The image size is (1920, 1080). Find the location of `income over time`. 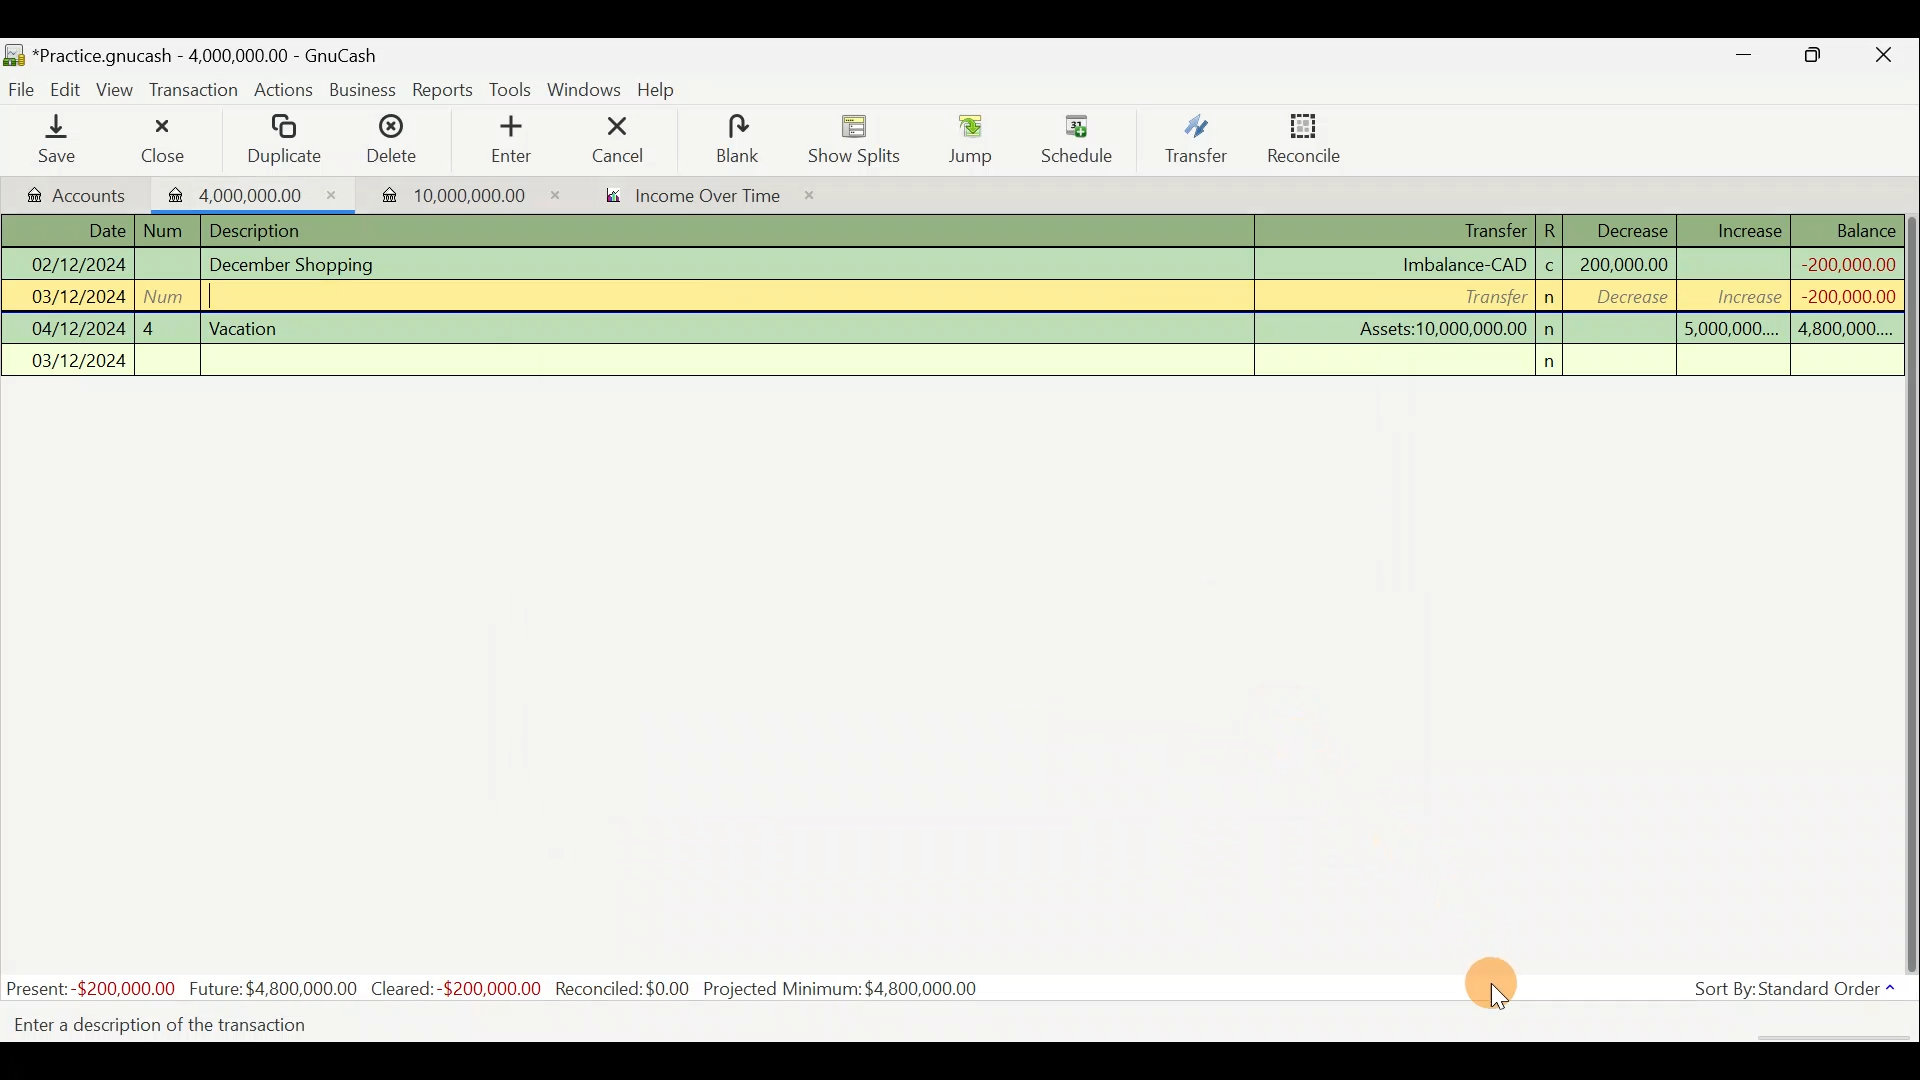

income over time is located at coordinates (707, 197).